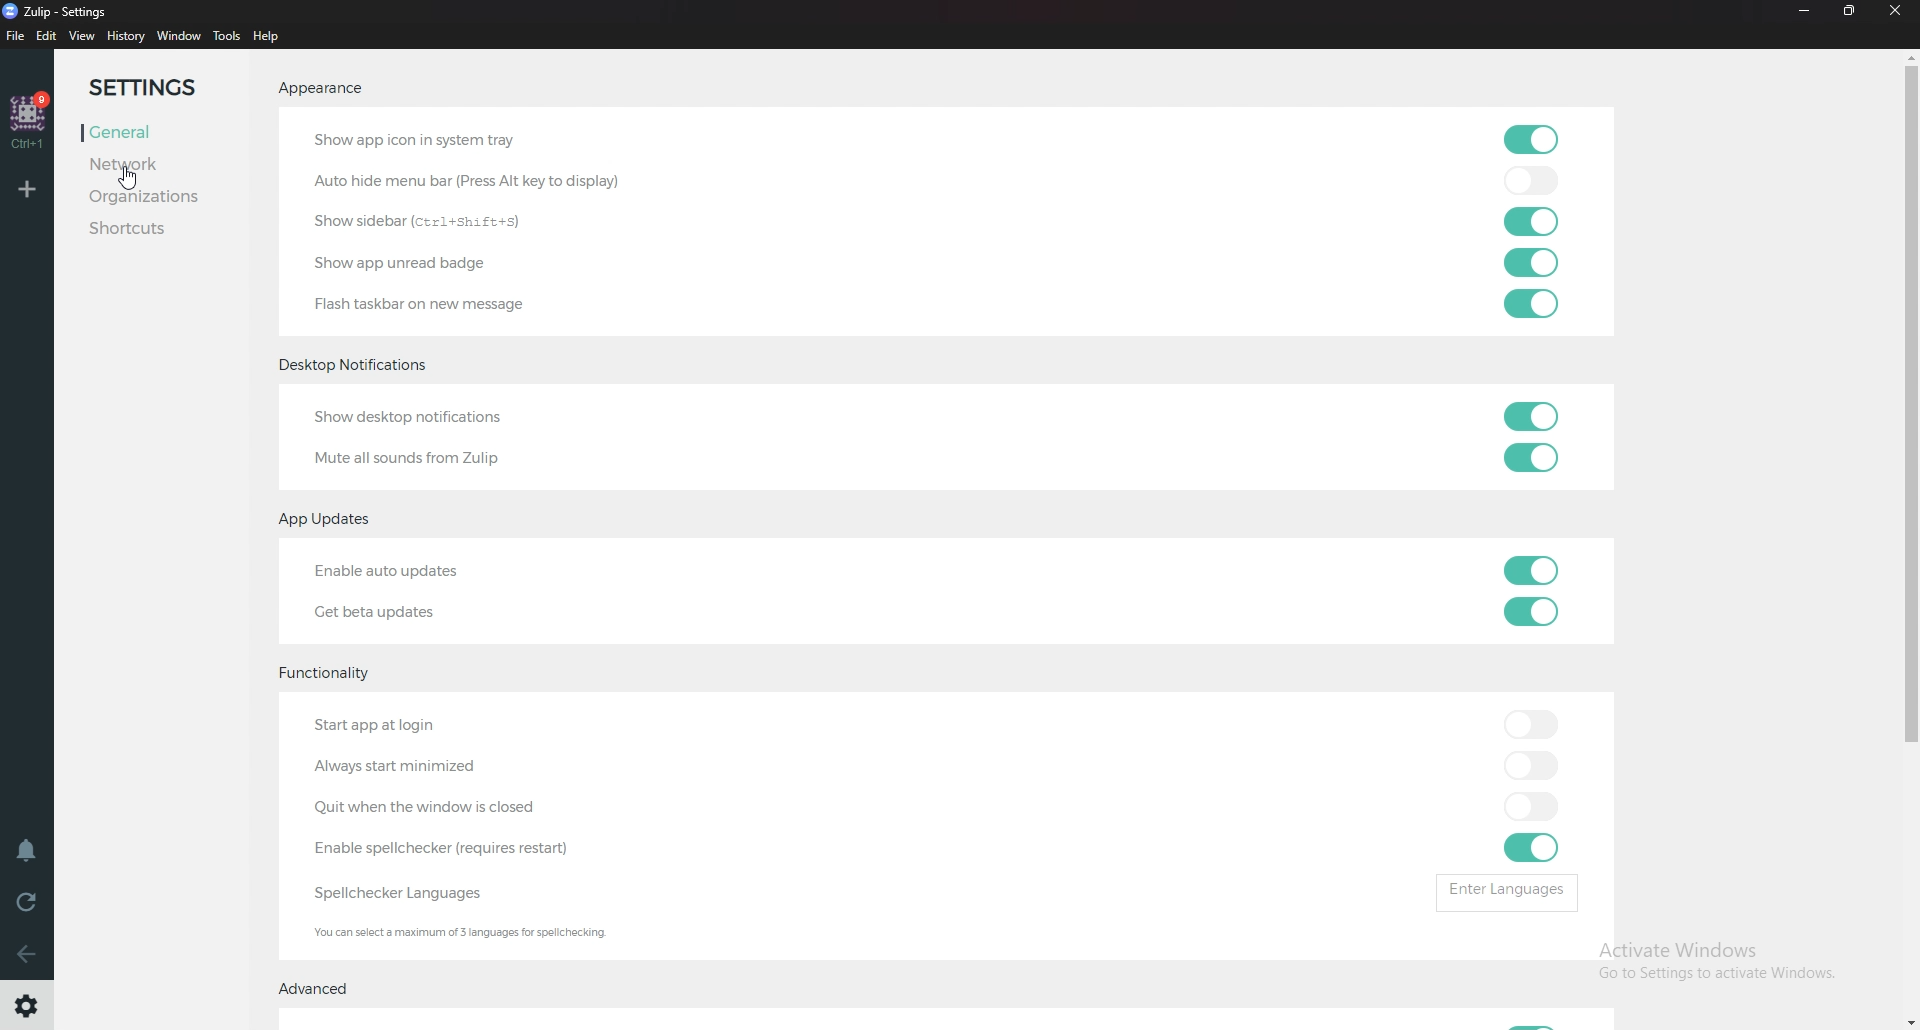  Describe the element at coordinates (1530, 572) in the screenshot. I see `toggle` at that location.